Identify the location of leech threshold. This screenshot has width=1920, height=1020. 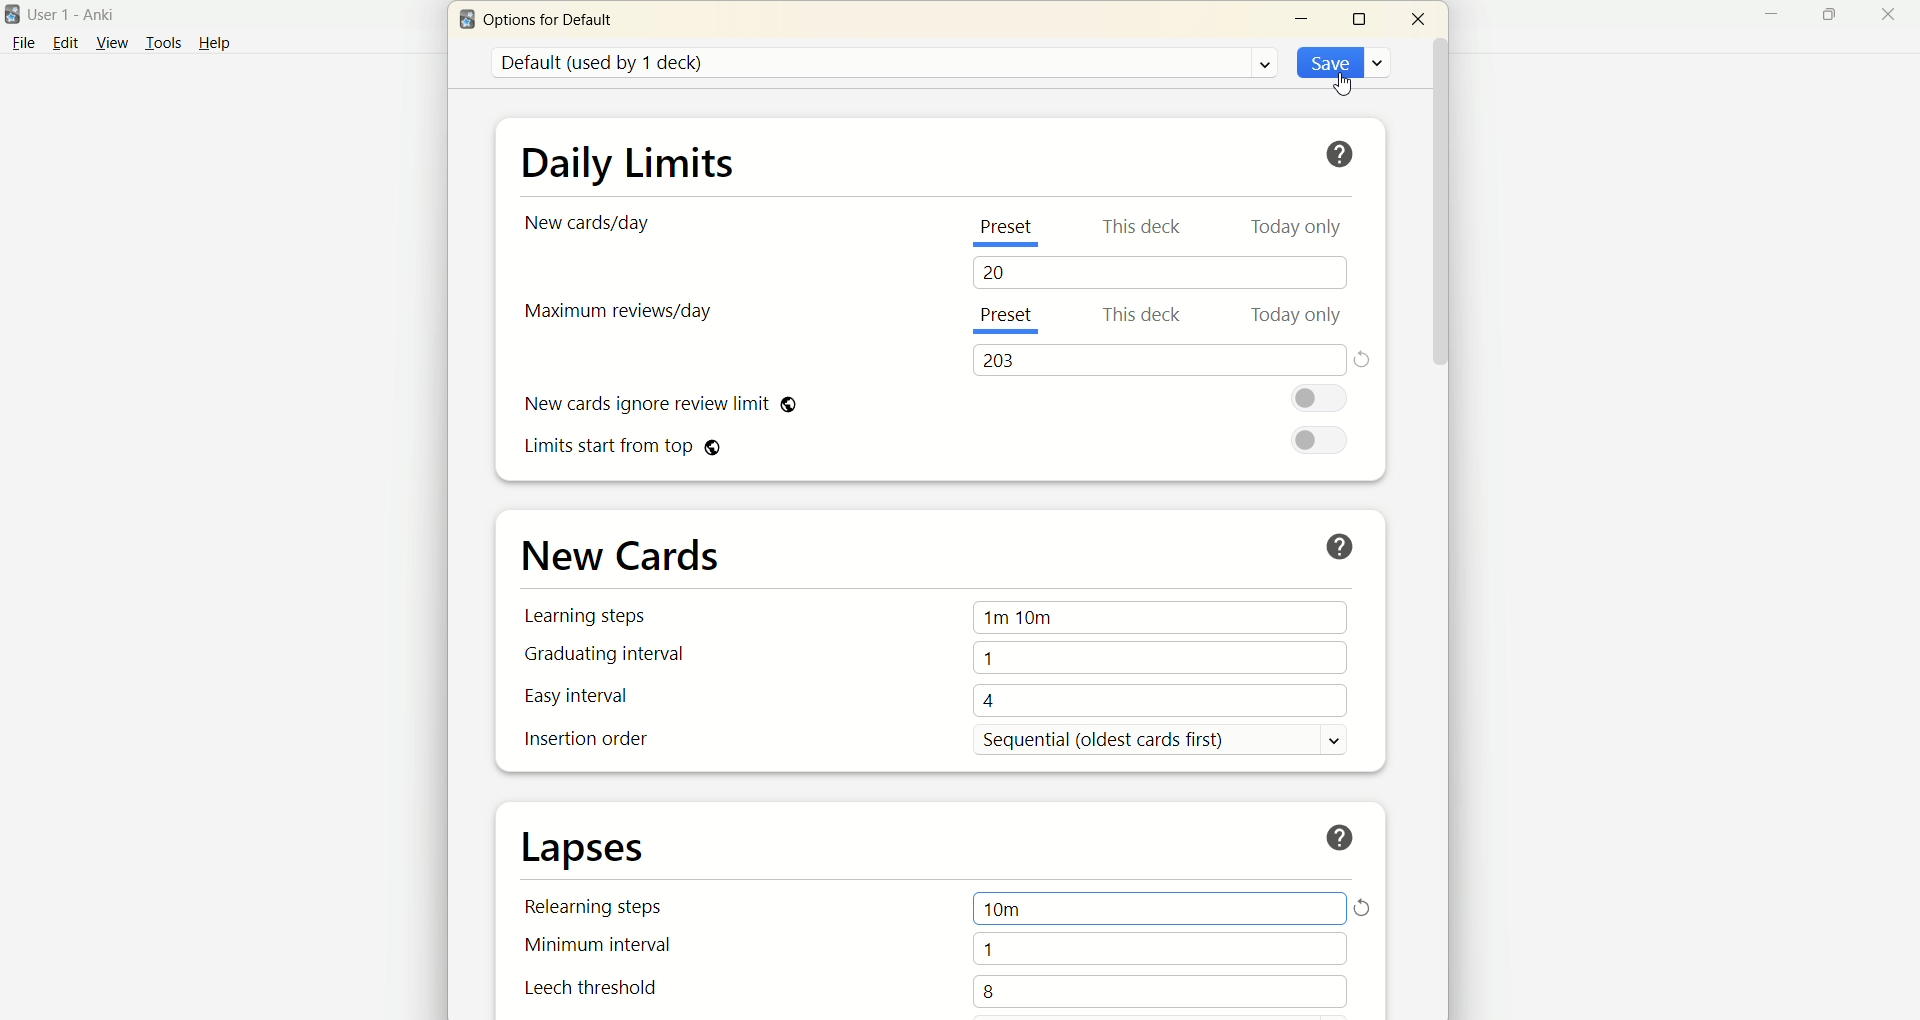
(592, 989).